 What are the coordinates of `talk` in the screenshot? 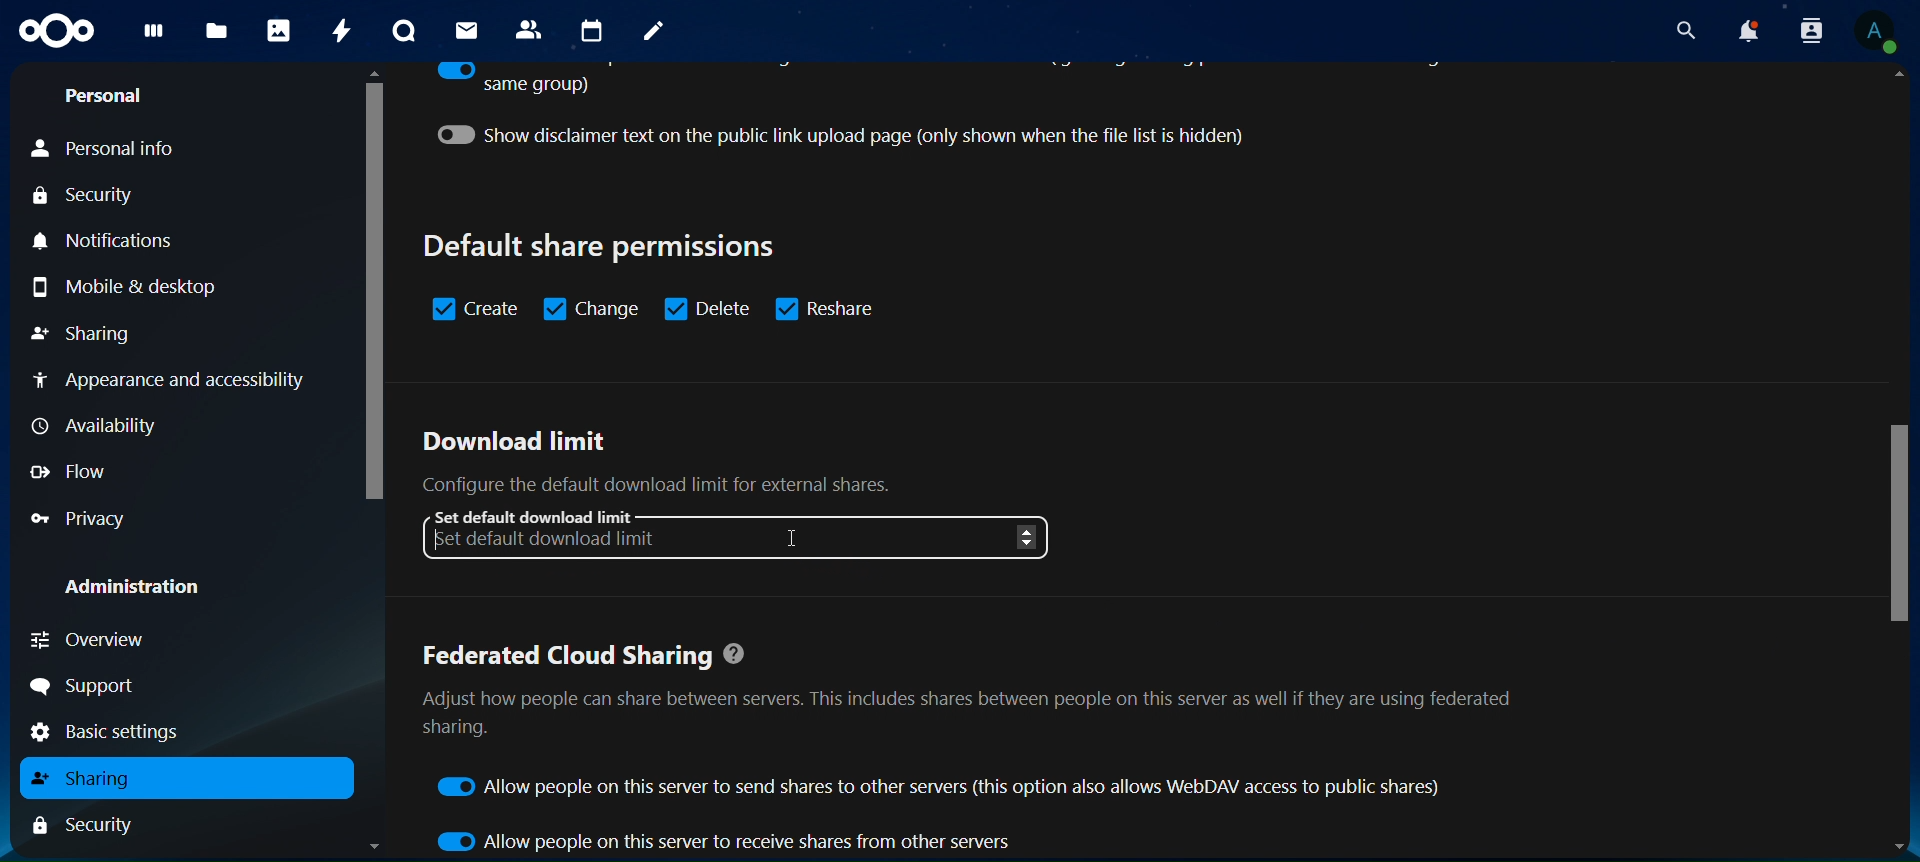 It's located at (408, 30).